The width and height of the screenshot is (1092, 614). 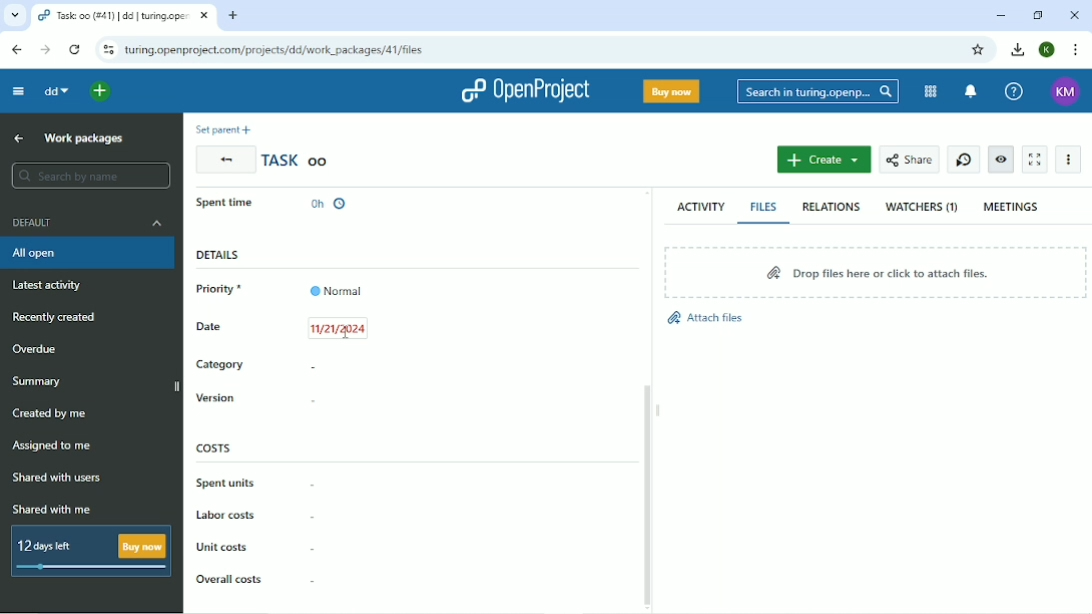 I want to click on -, so click(x=314, y=368).